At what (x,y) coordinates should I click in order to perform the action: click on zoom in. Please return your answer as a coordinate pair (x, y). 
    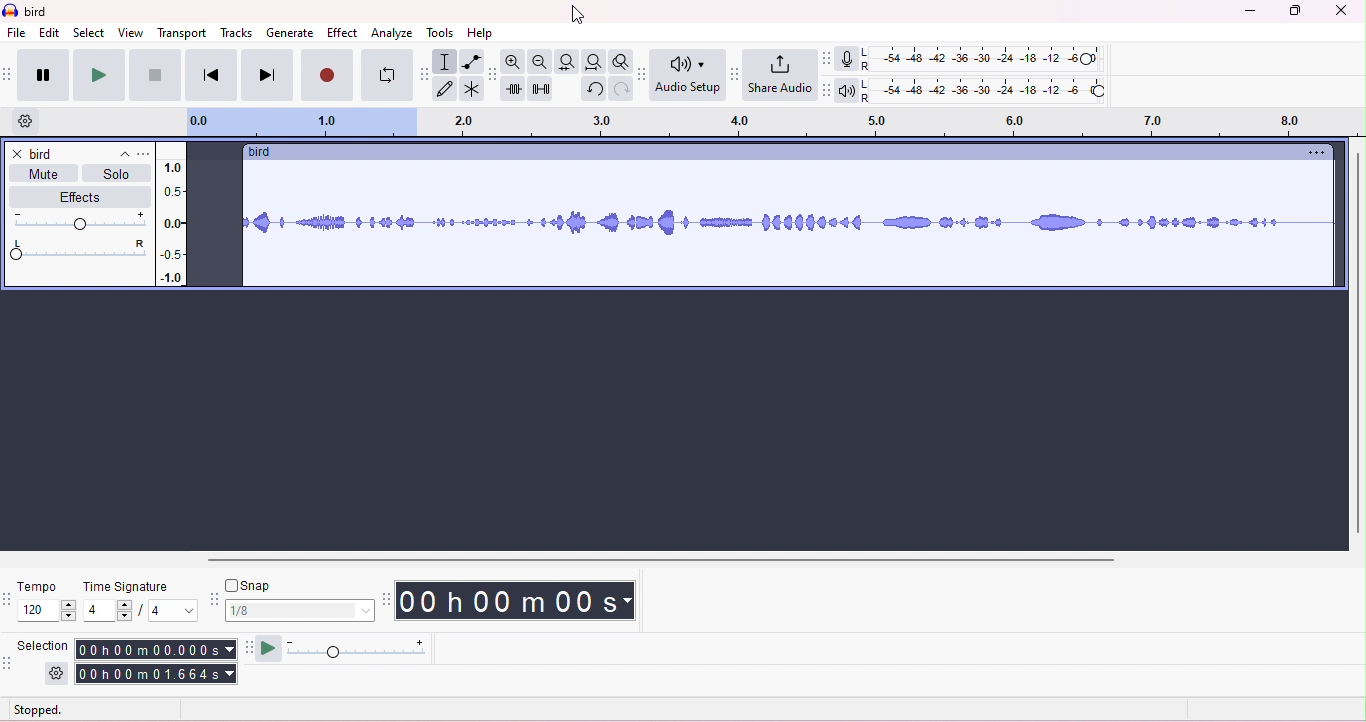
    Looking at the image, I should click on (517, 62).